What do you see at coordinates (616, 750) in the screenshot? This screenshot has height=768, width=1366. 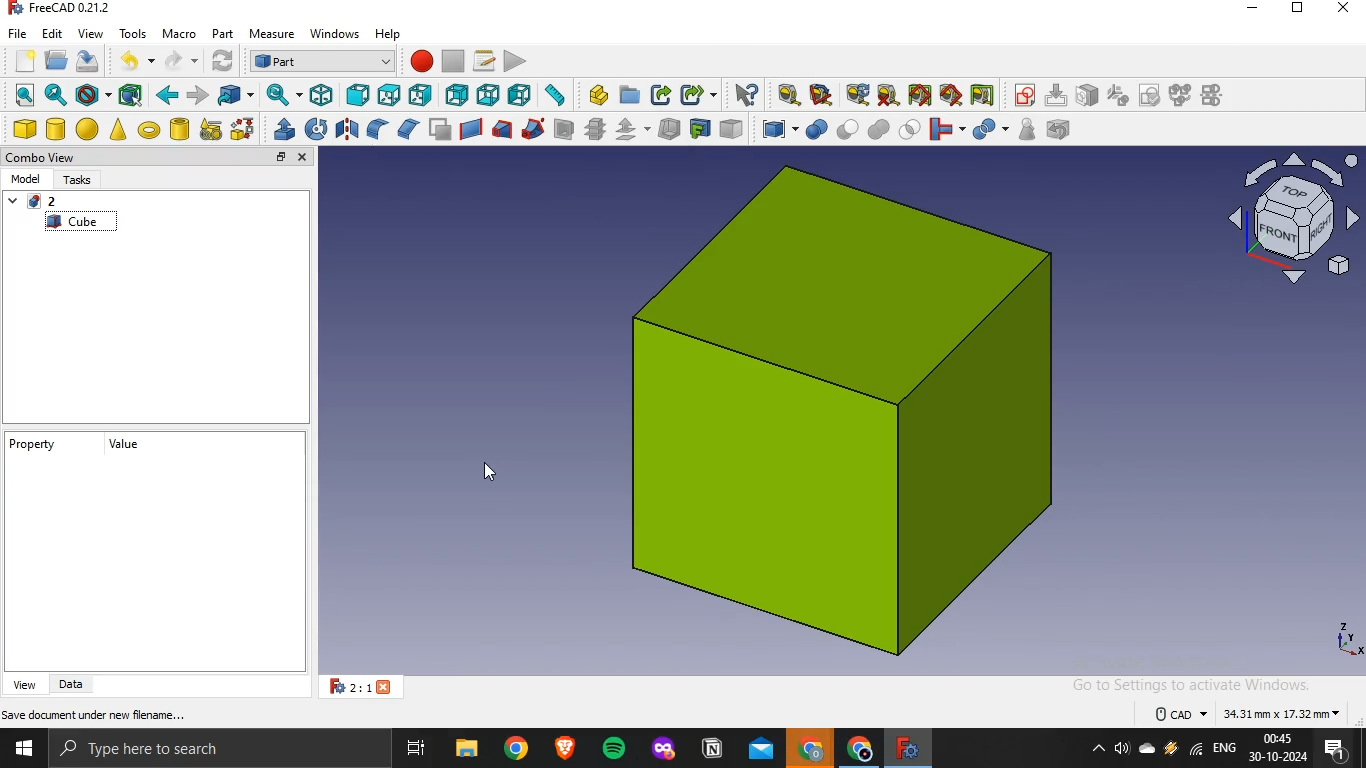 I see `spotify` at bounding box center [616, 750].